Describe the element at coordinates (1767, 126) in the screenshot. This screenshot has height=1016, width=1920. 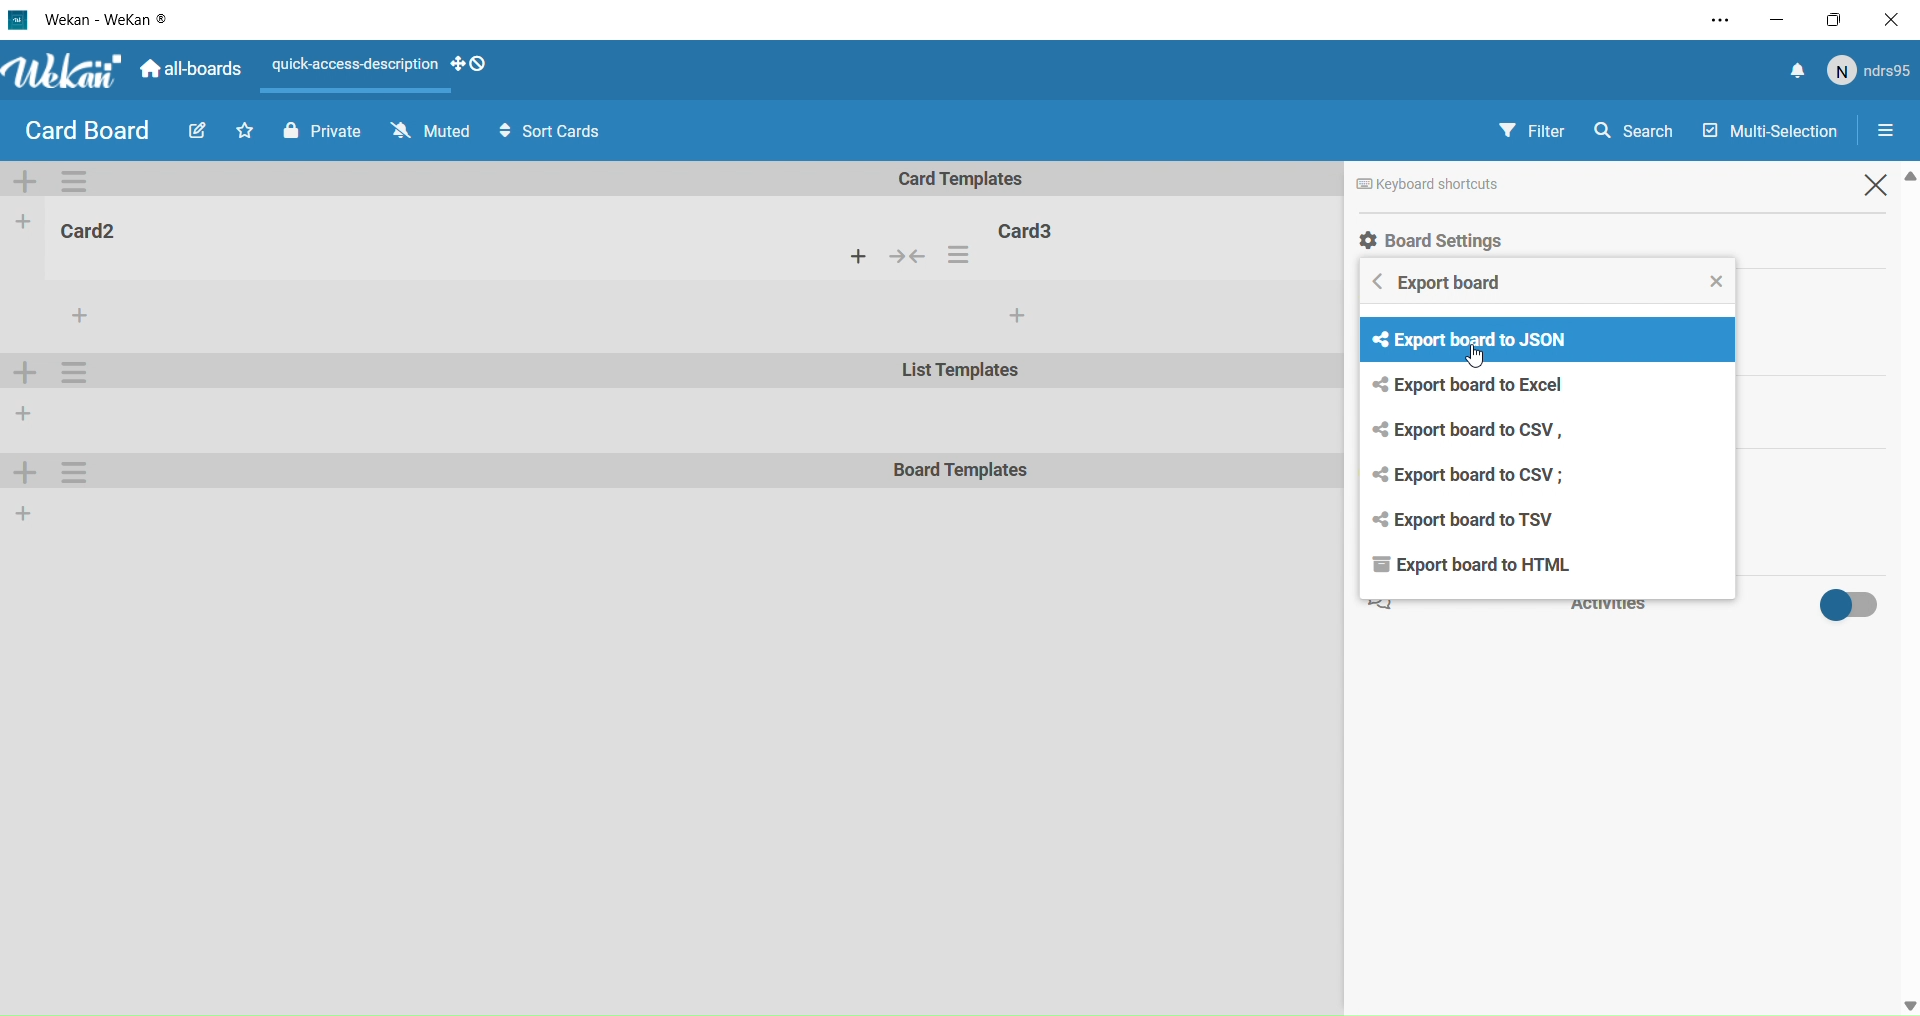
I see `Multi Selection` at that location.